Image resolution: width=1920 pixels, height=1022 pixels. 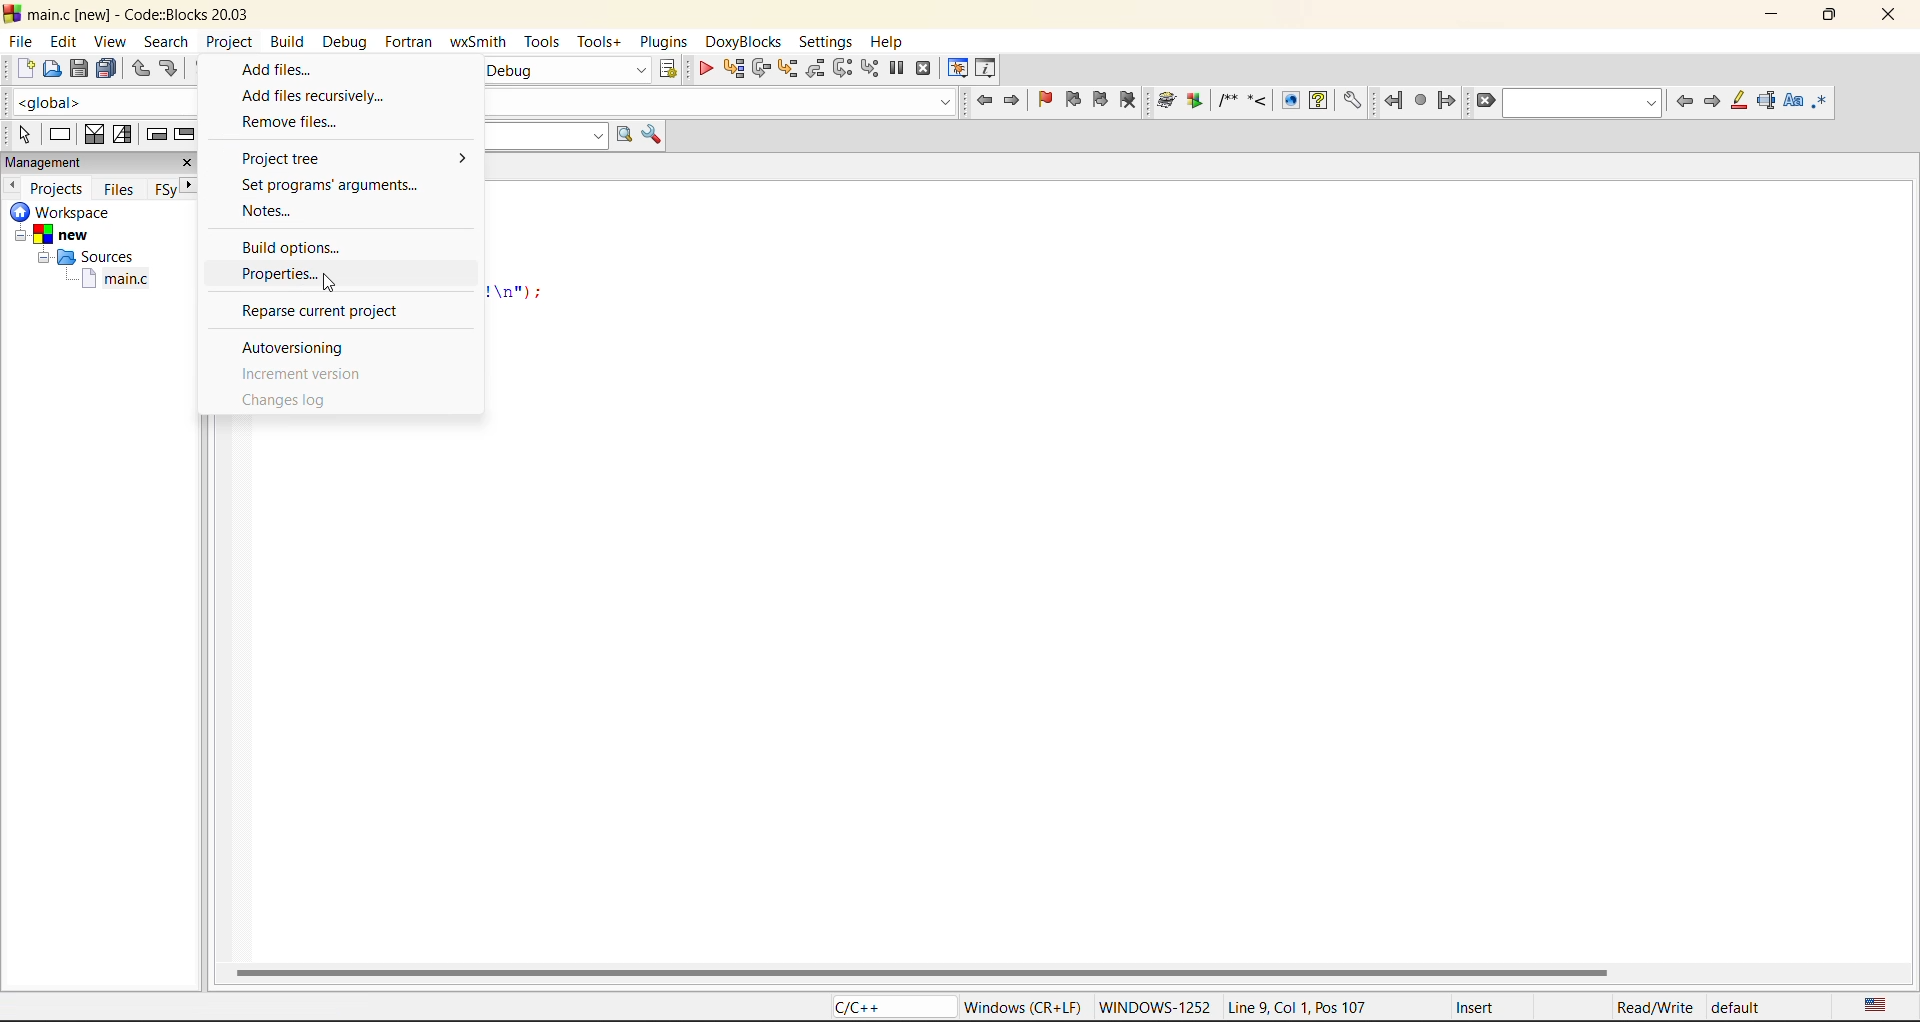 What do you see at coordinates (1769, 100) in the screenshot?
I see `selected text` at bounding box center [1769, 100].